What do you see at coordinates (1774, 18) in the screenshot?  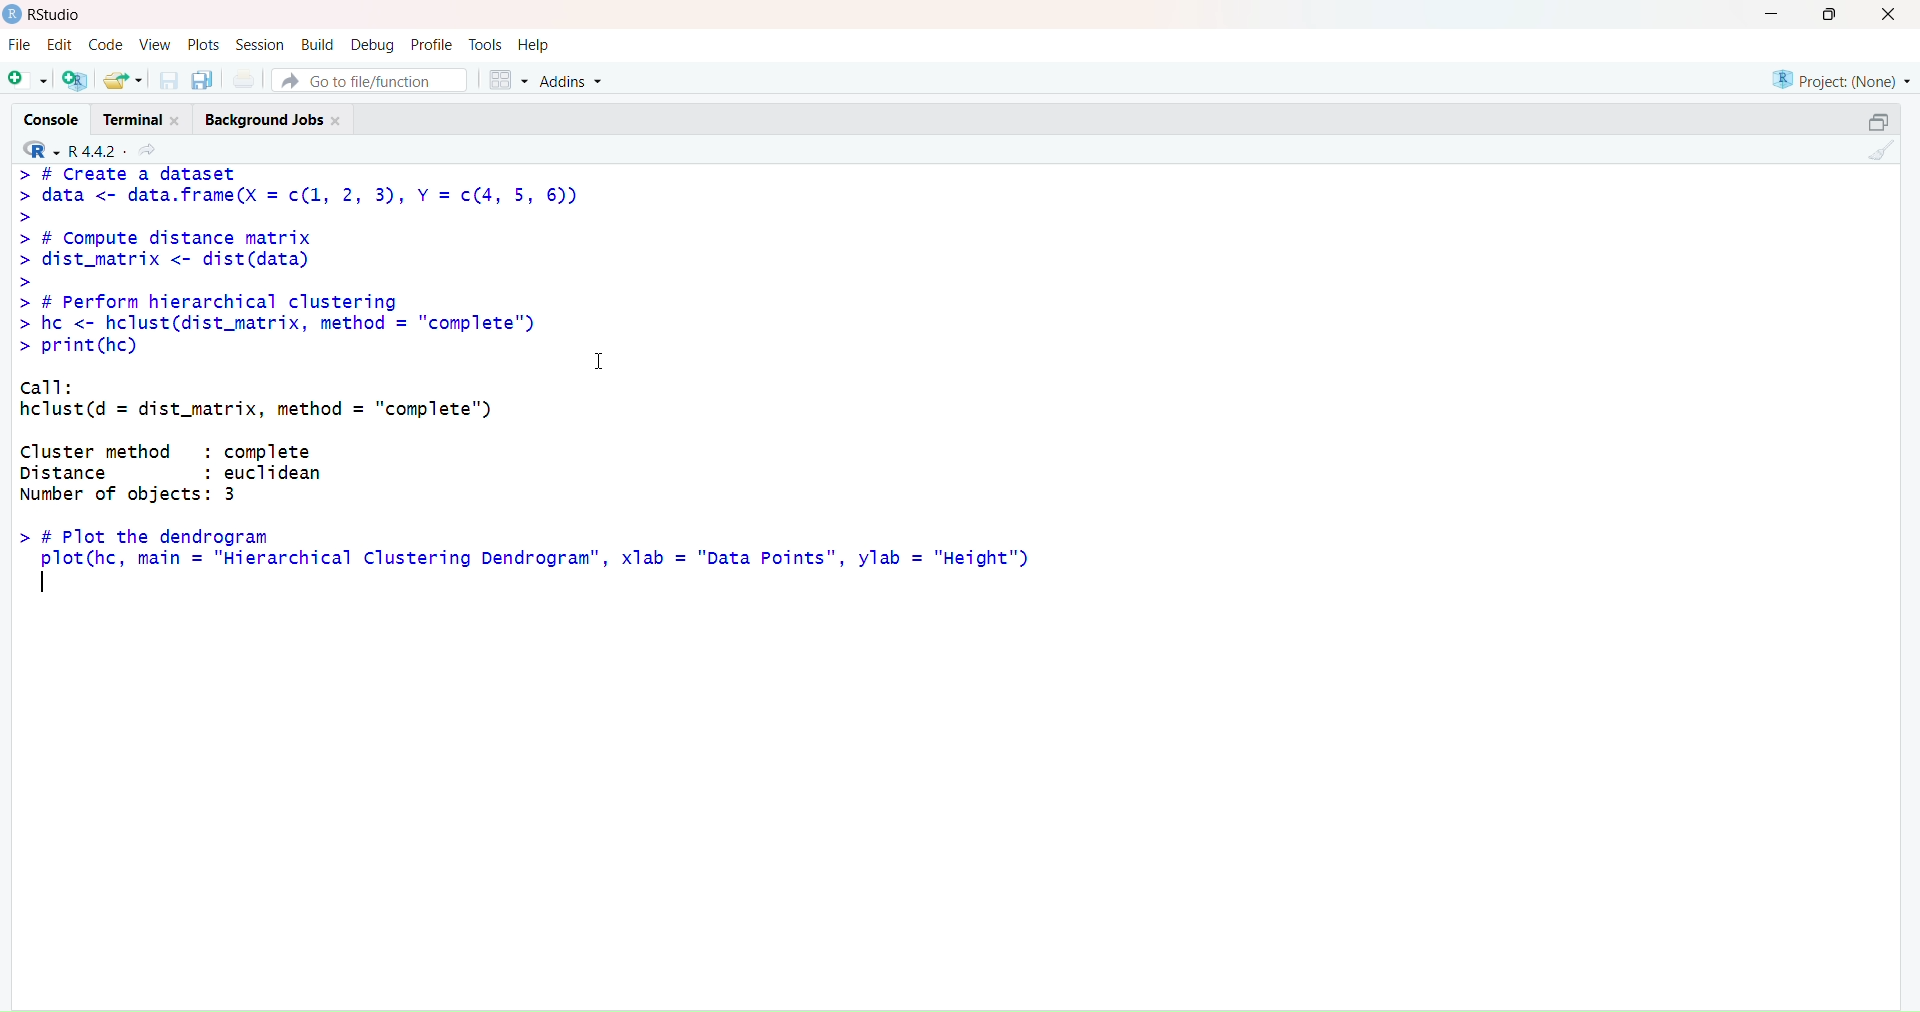 I see `Minimize` at bounding box center [1774, 18].